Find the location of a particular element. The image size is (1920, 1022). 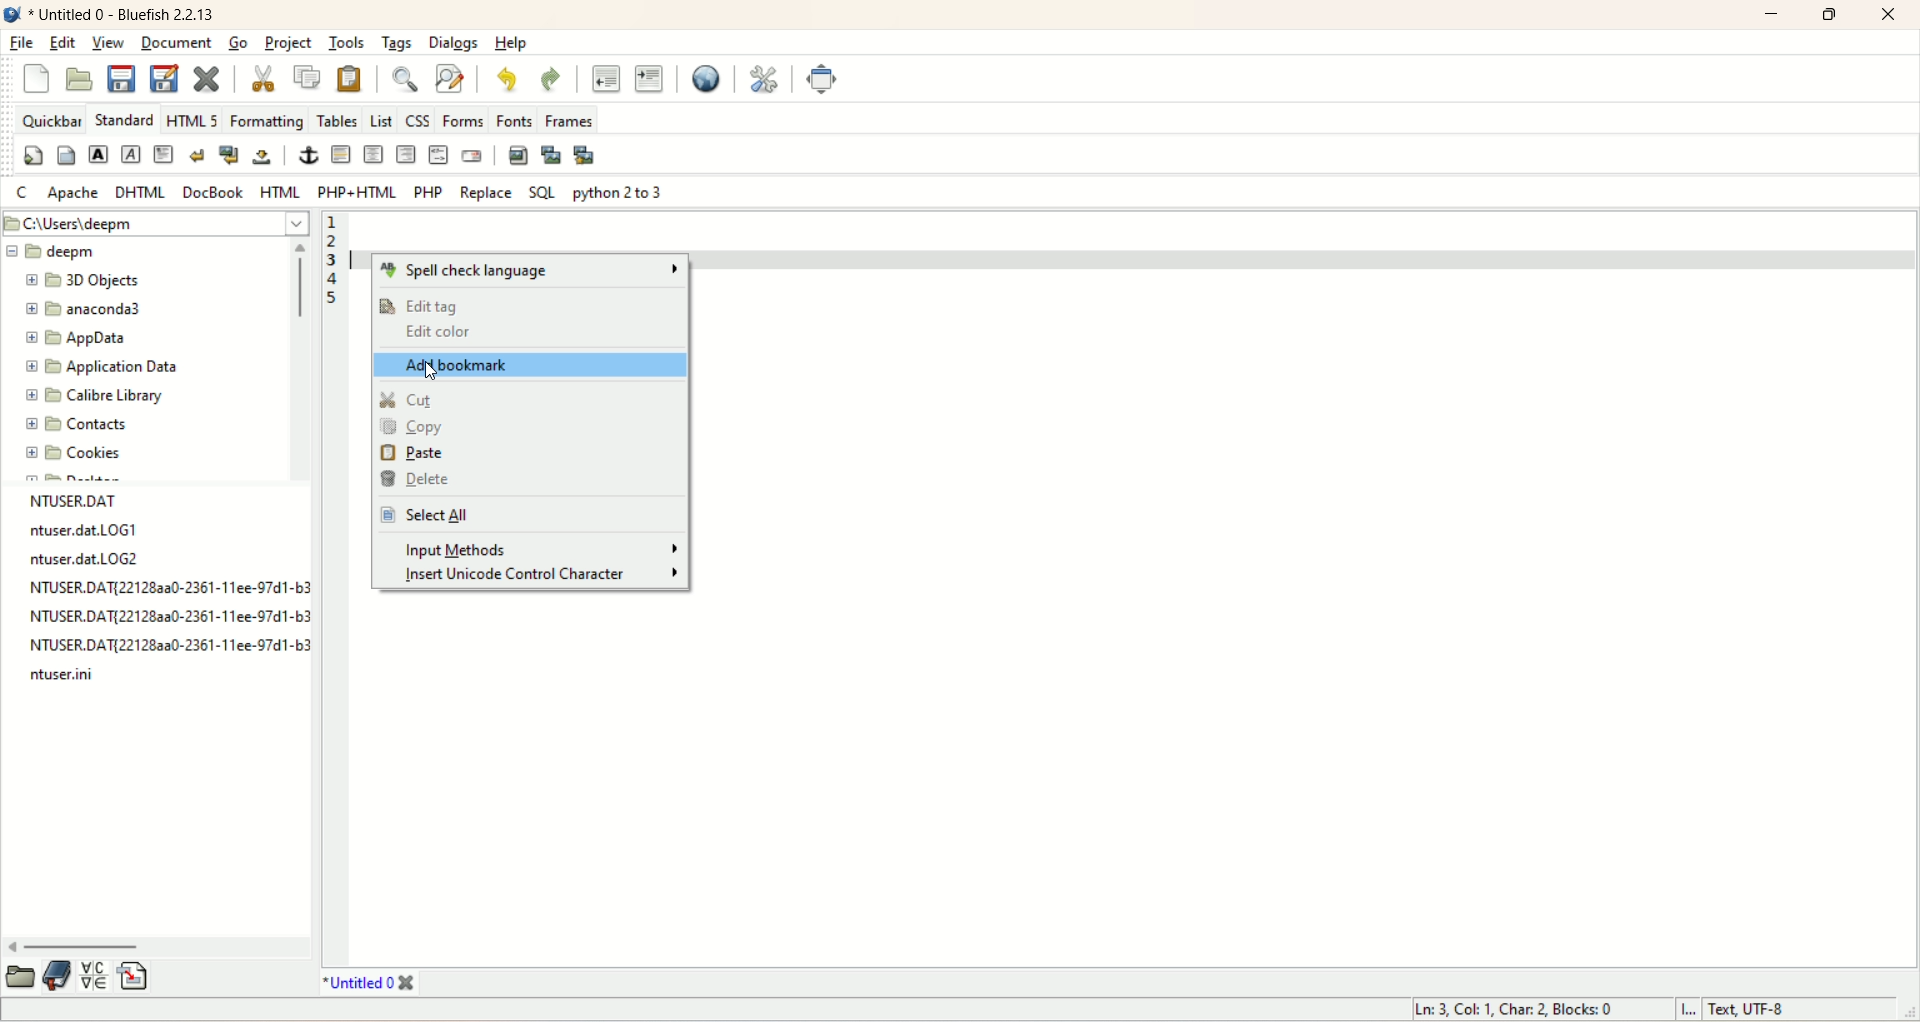

DOCBOOK is located at coordinates (214, 191).